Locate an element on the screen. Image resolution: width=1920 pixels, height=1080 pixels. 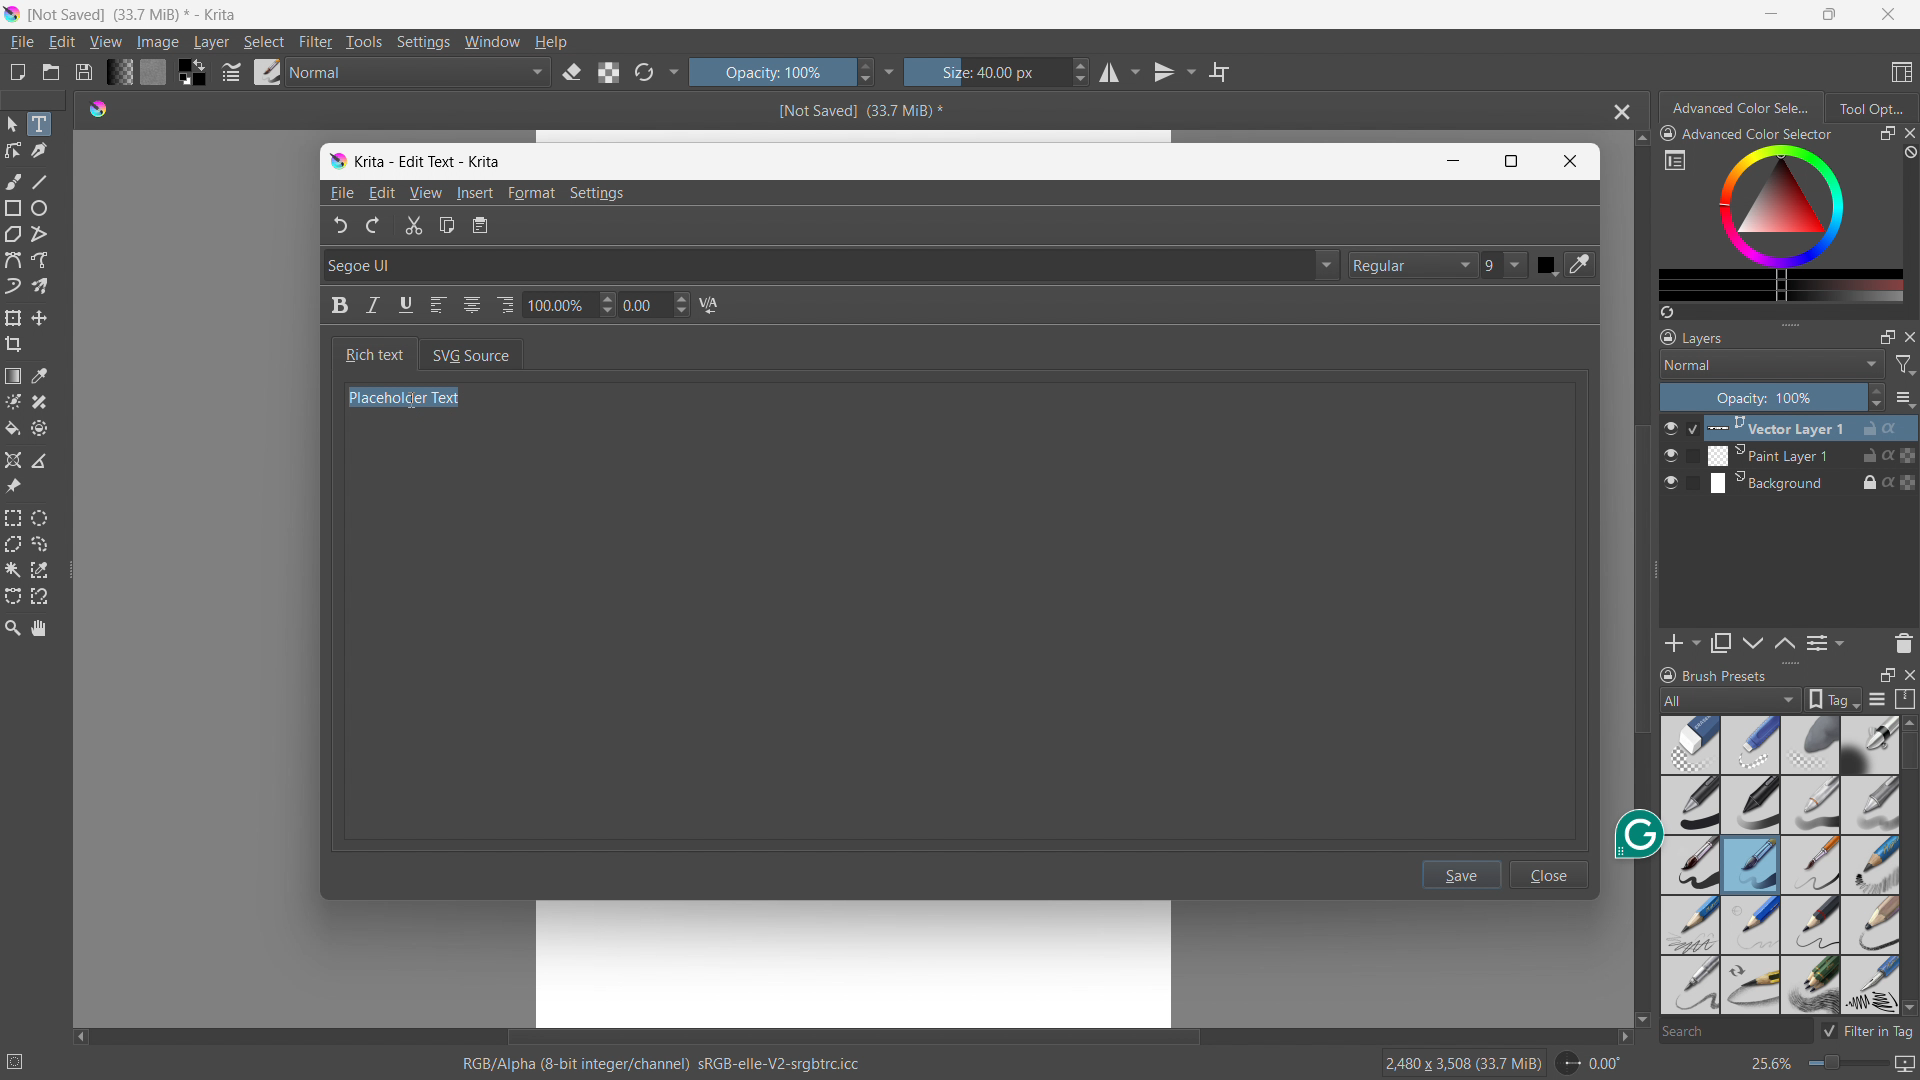
small tip pencil is located at coordinates (1812, 925).